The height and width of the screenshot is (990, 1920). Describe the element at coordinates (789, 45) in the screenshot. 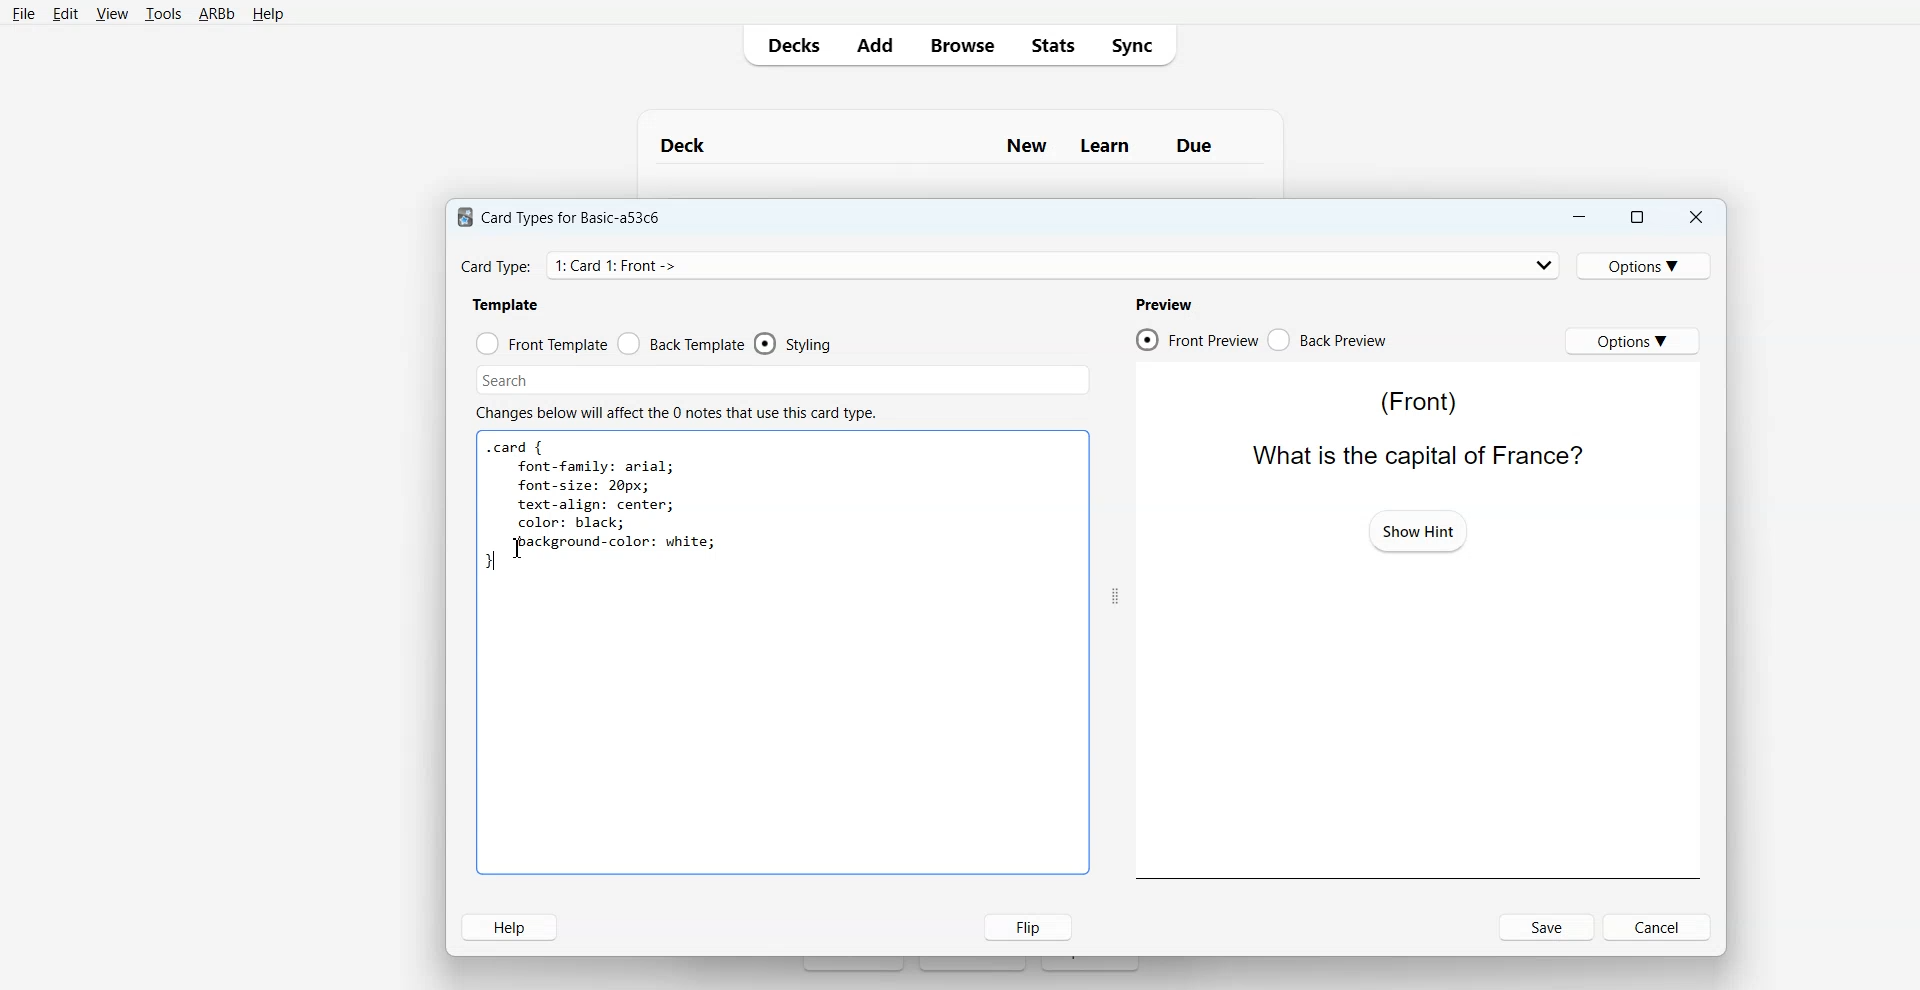

I see `Decks` at that location.